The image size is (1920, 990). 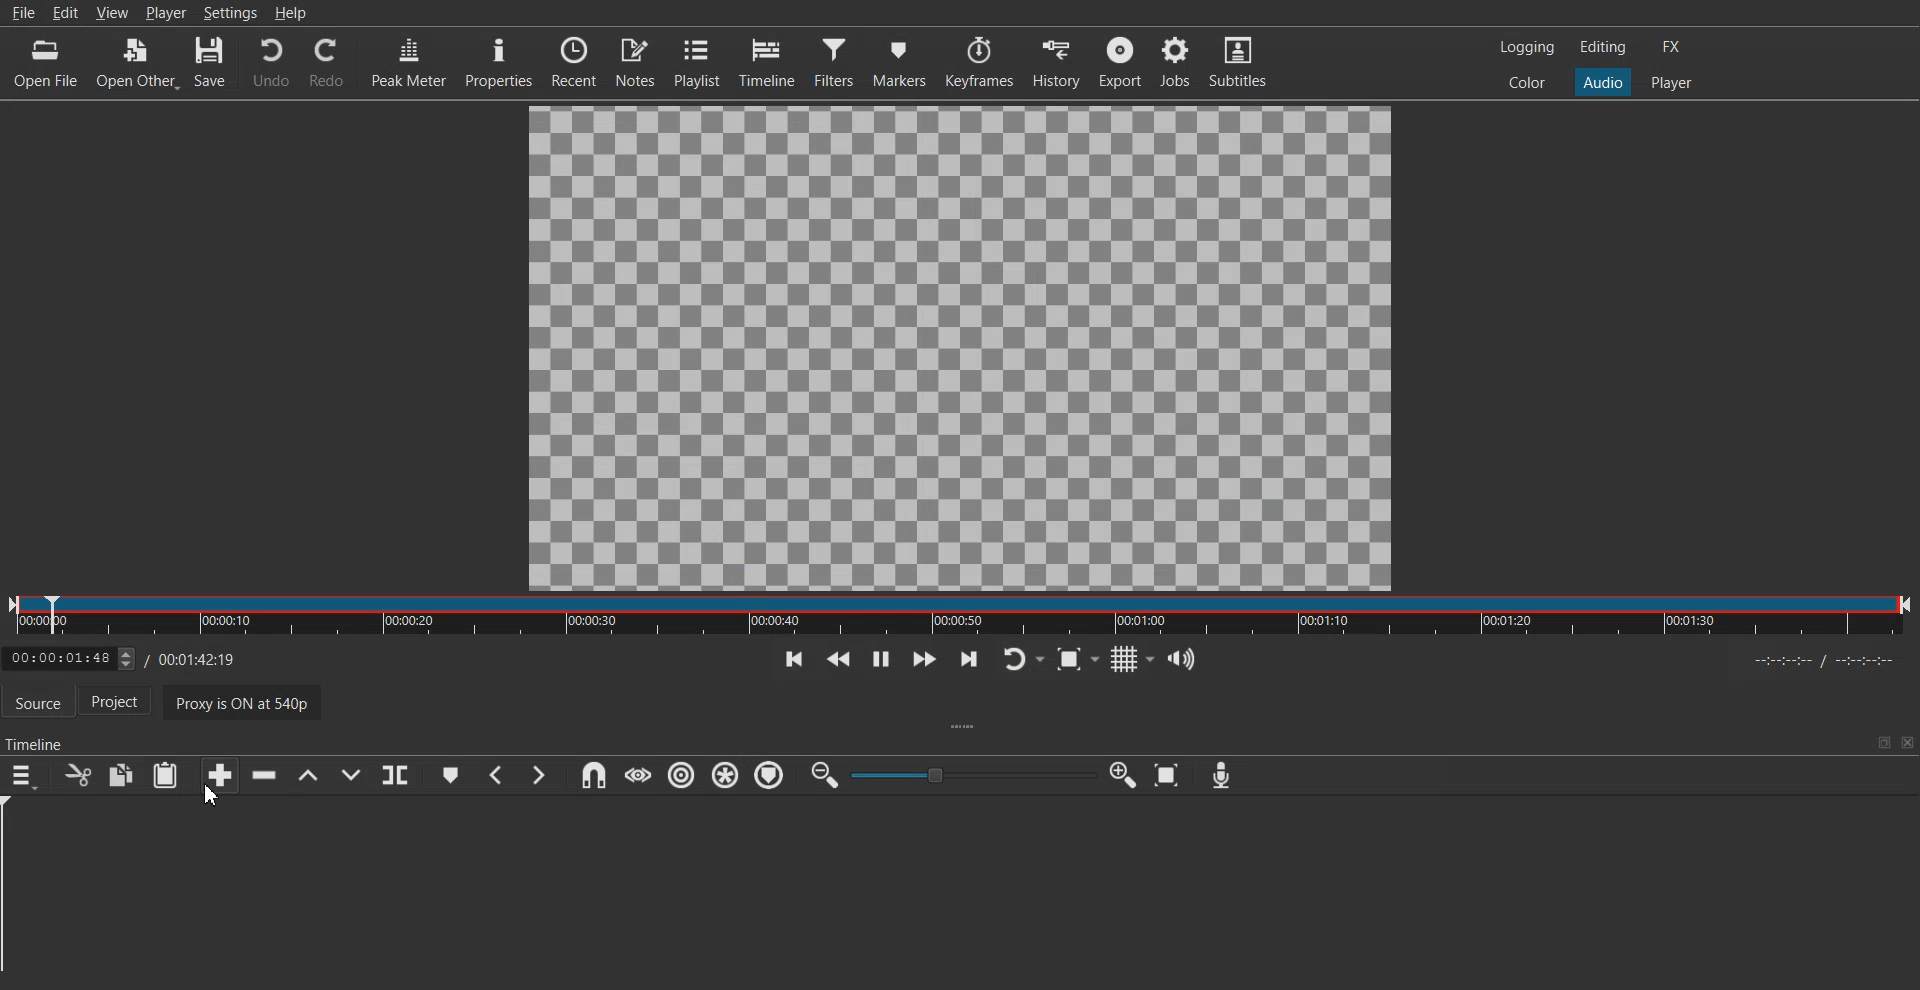 I want to click on Skip to the next point, so click(x=967, y=660).